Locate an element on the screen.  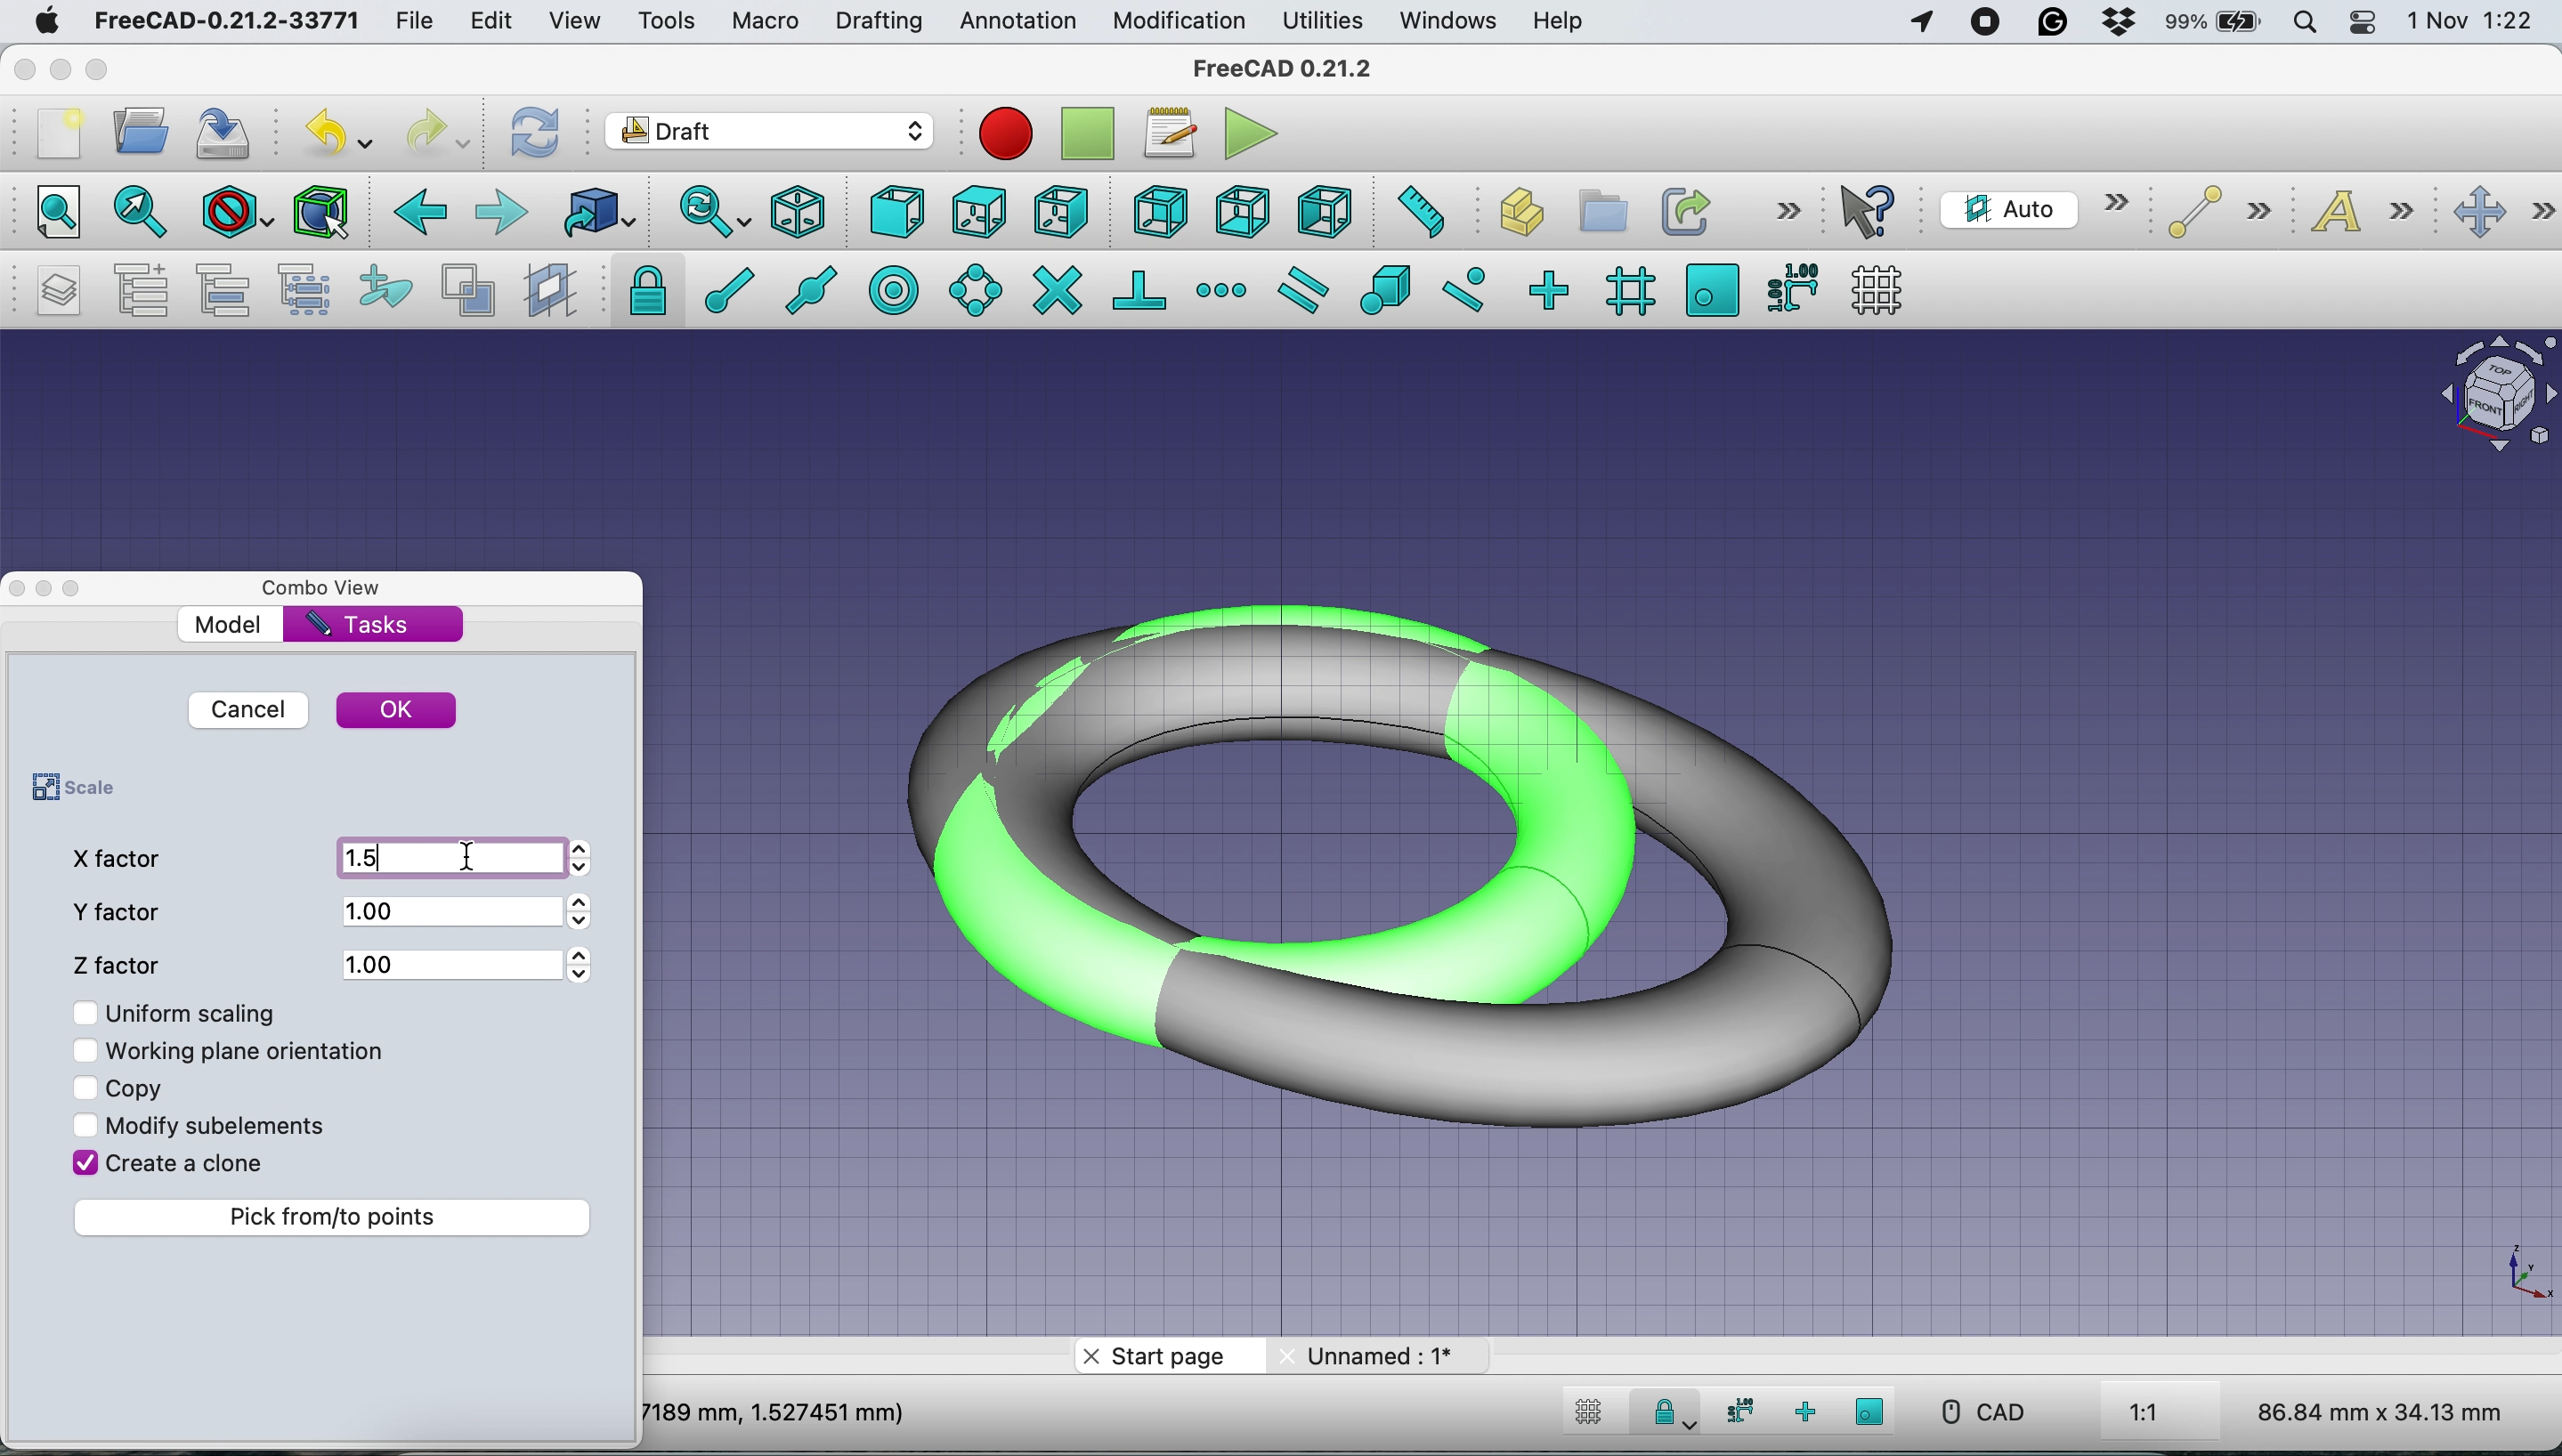
spotlight search is located at coordinates (2308, 20).